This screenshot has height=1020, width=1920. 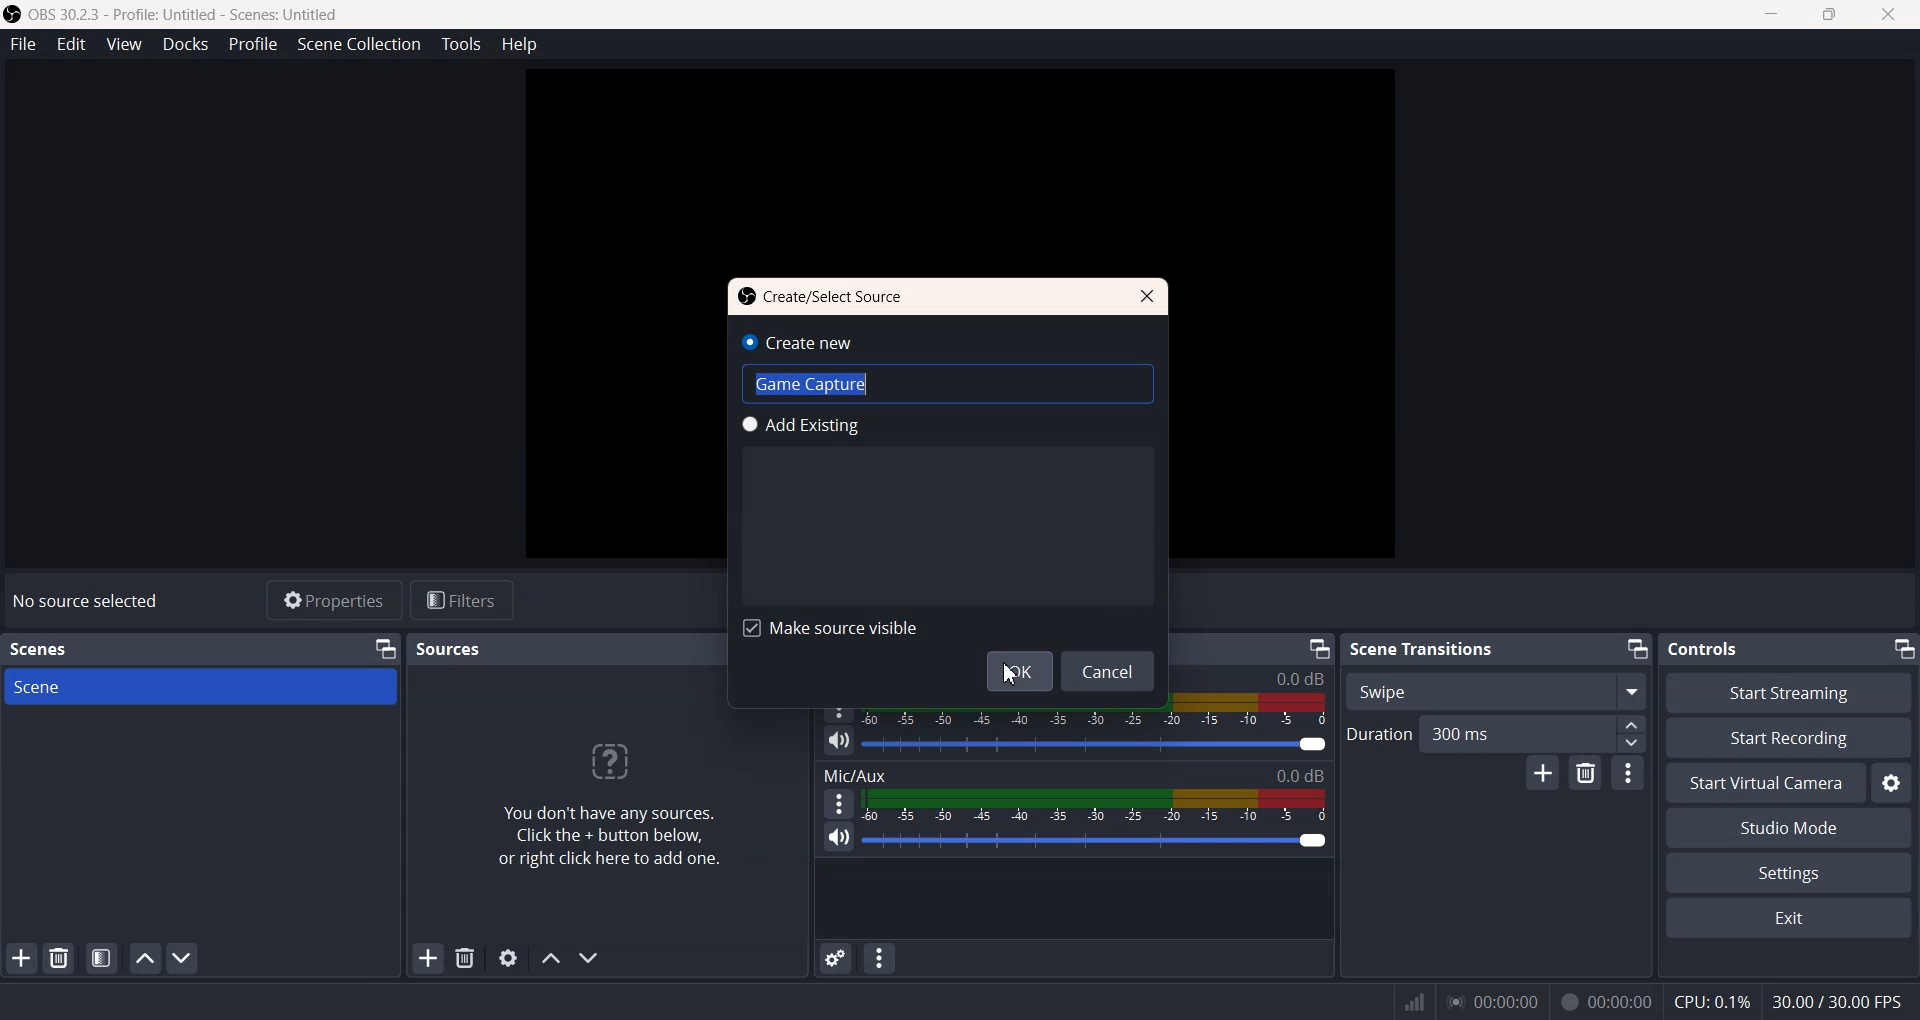 I want to click on Help, so click(x=520, y=45).